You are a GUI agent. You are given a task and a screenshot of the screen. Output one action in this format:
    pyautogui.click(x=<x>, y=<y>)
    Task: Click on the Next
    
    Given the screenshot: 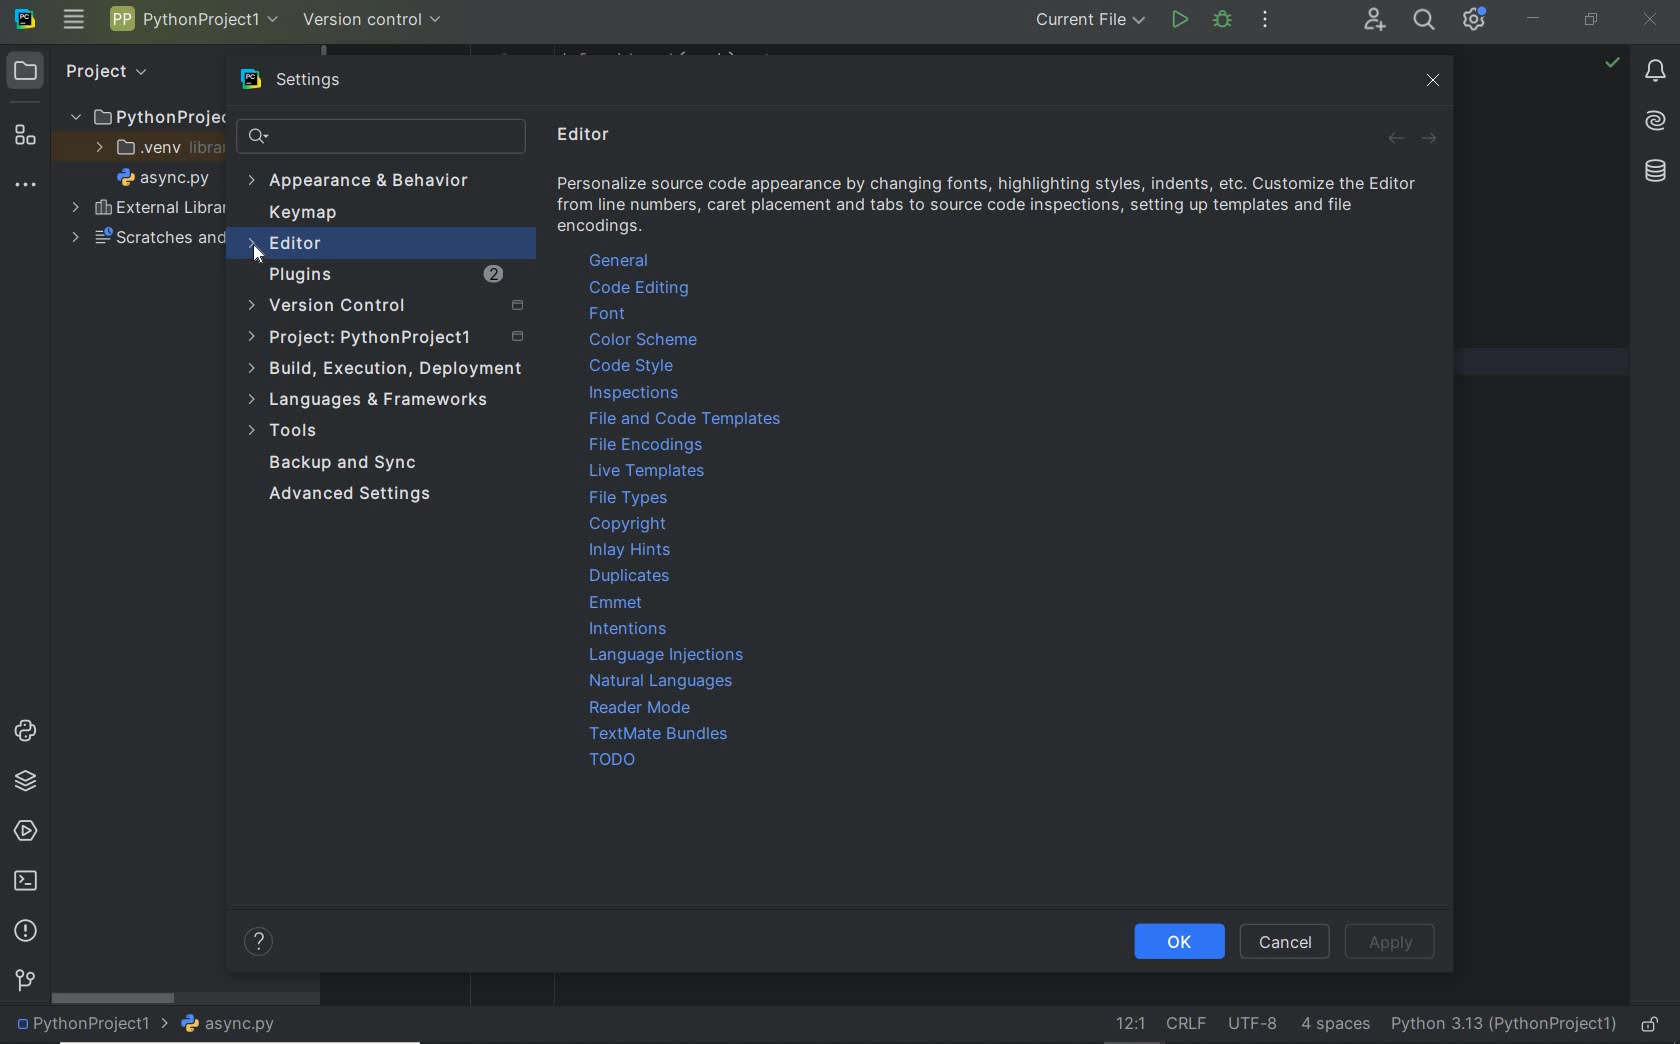 What is the action you would take?
    pyautogui.click(x=1427, y=142)
    